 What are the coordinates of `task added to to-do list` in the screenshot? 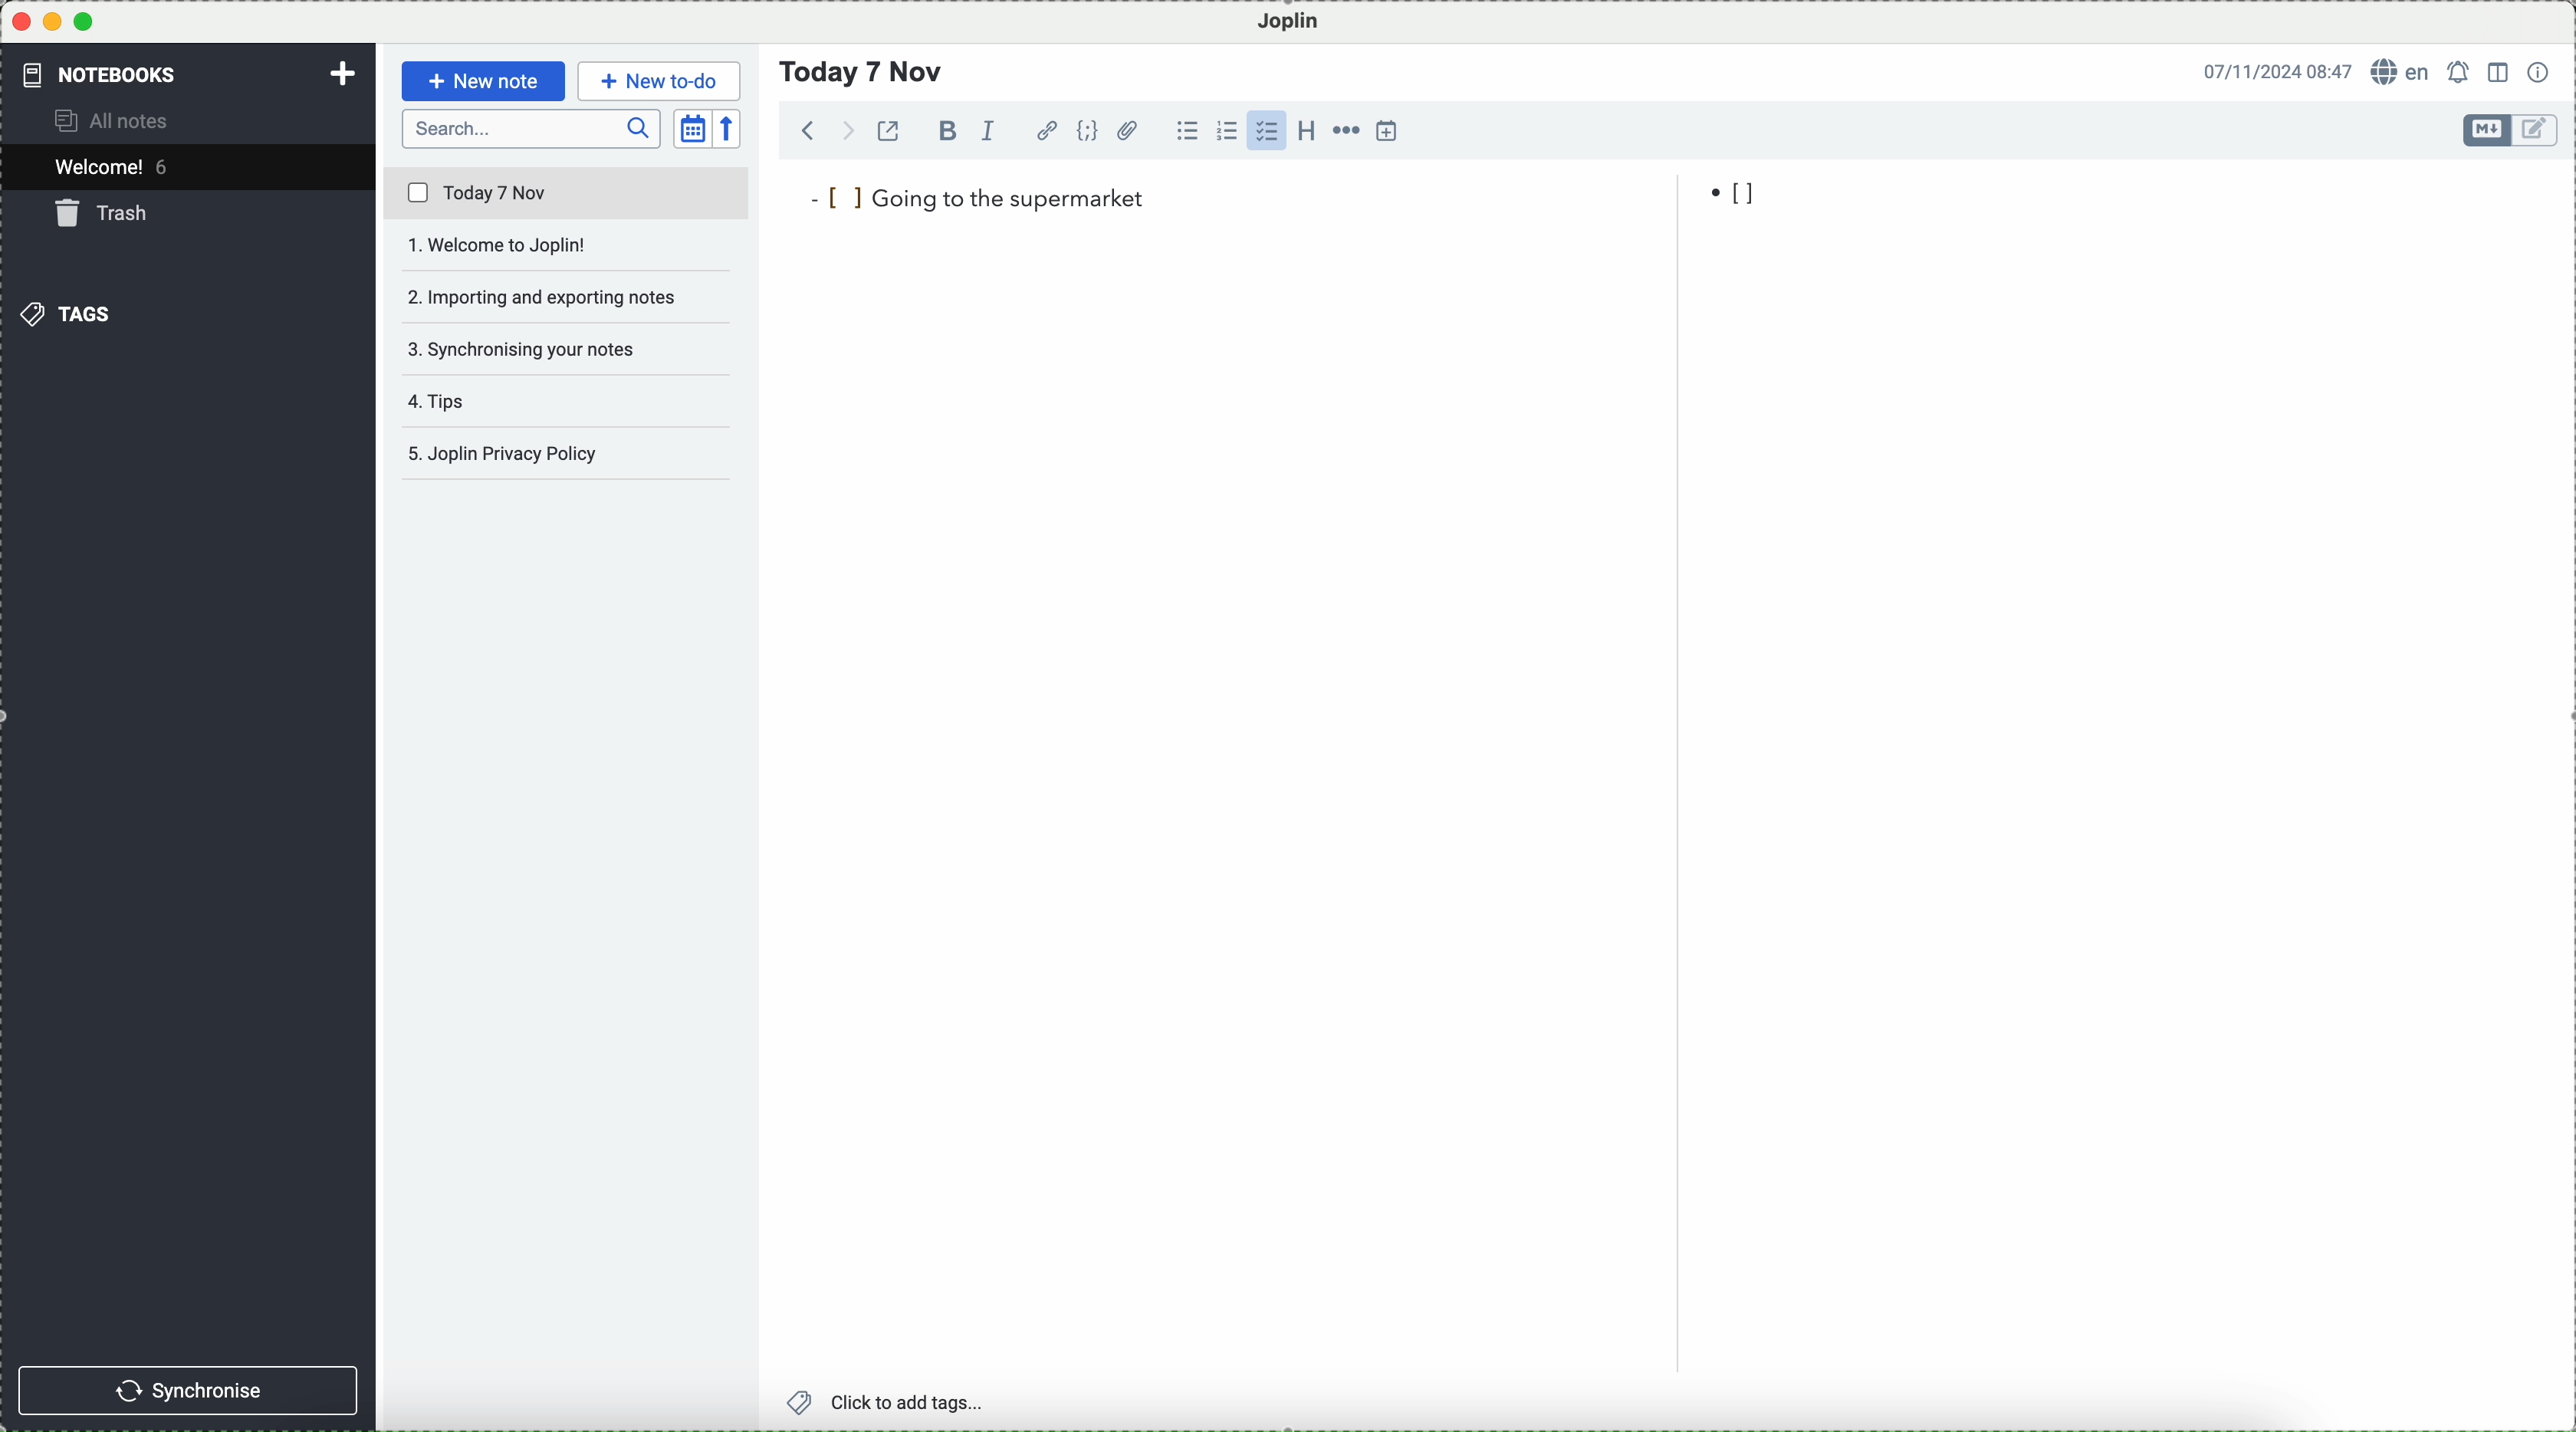 It's located at (976, 197).